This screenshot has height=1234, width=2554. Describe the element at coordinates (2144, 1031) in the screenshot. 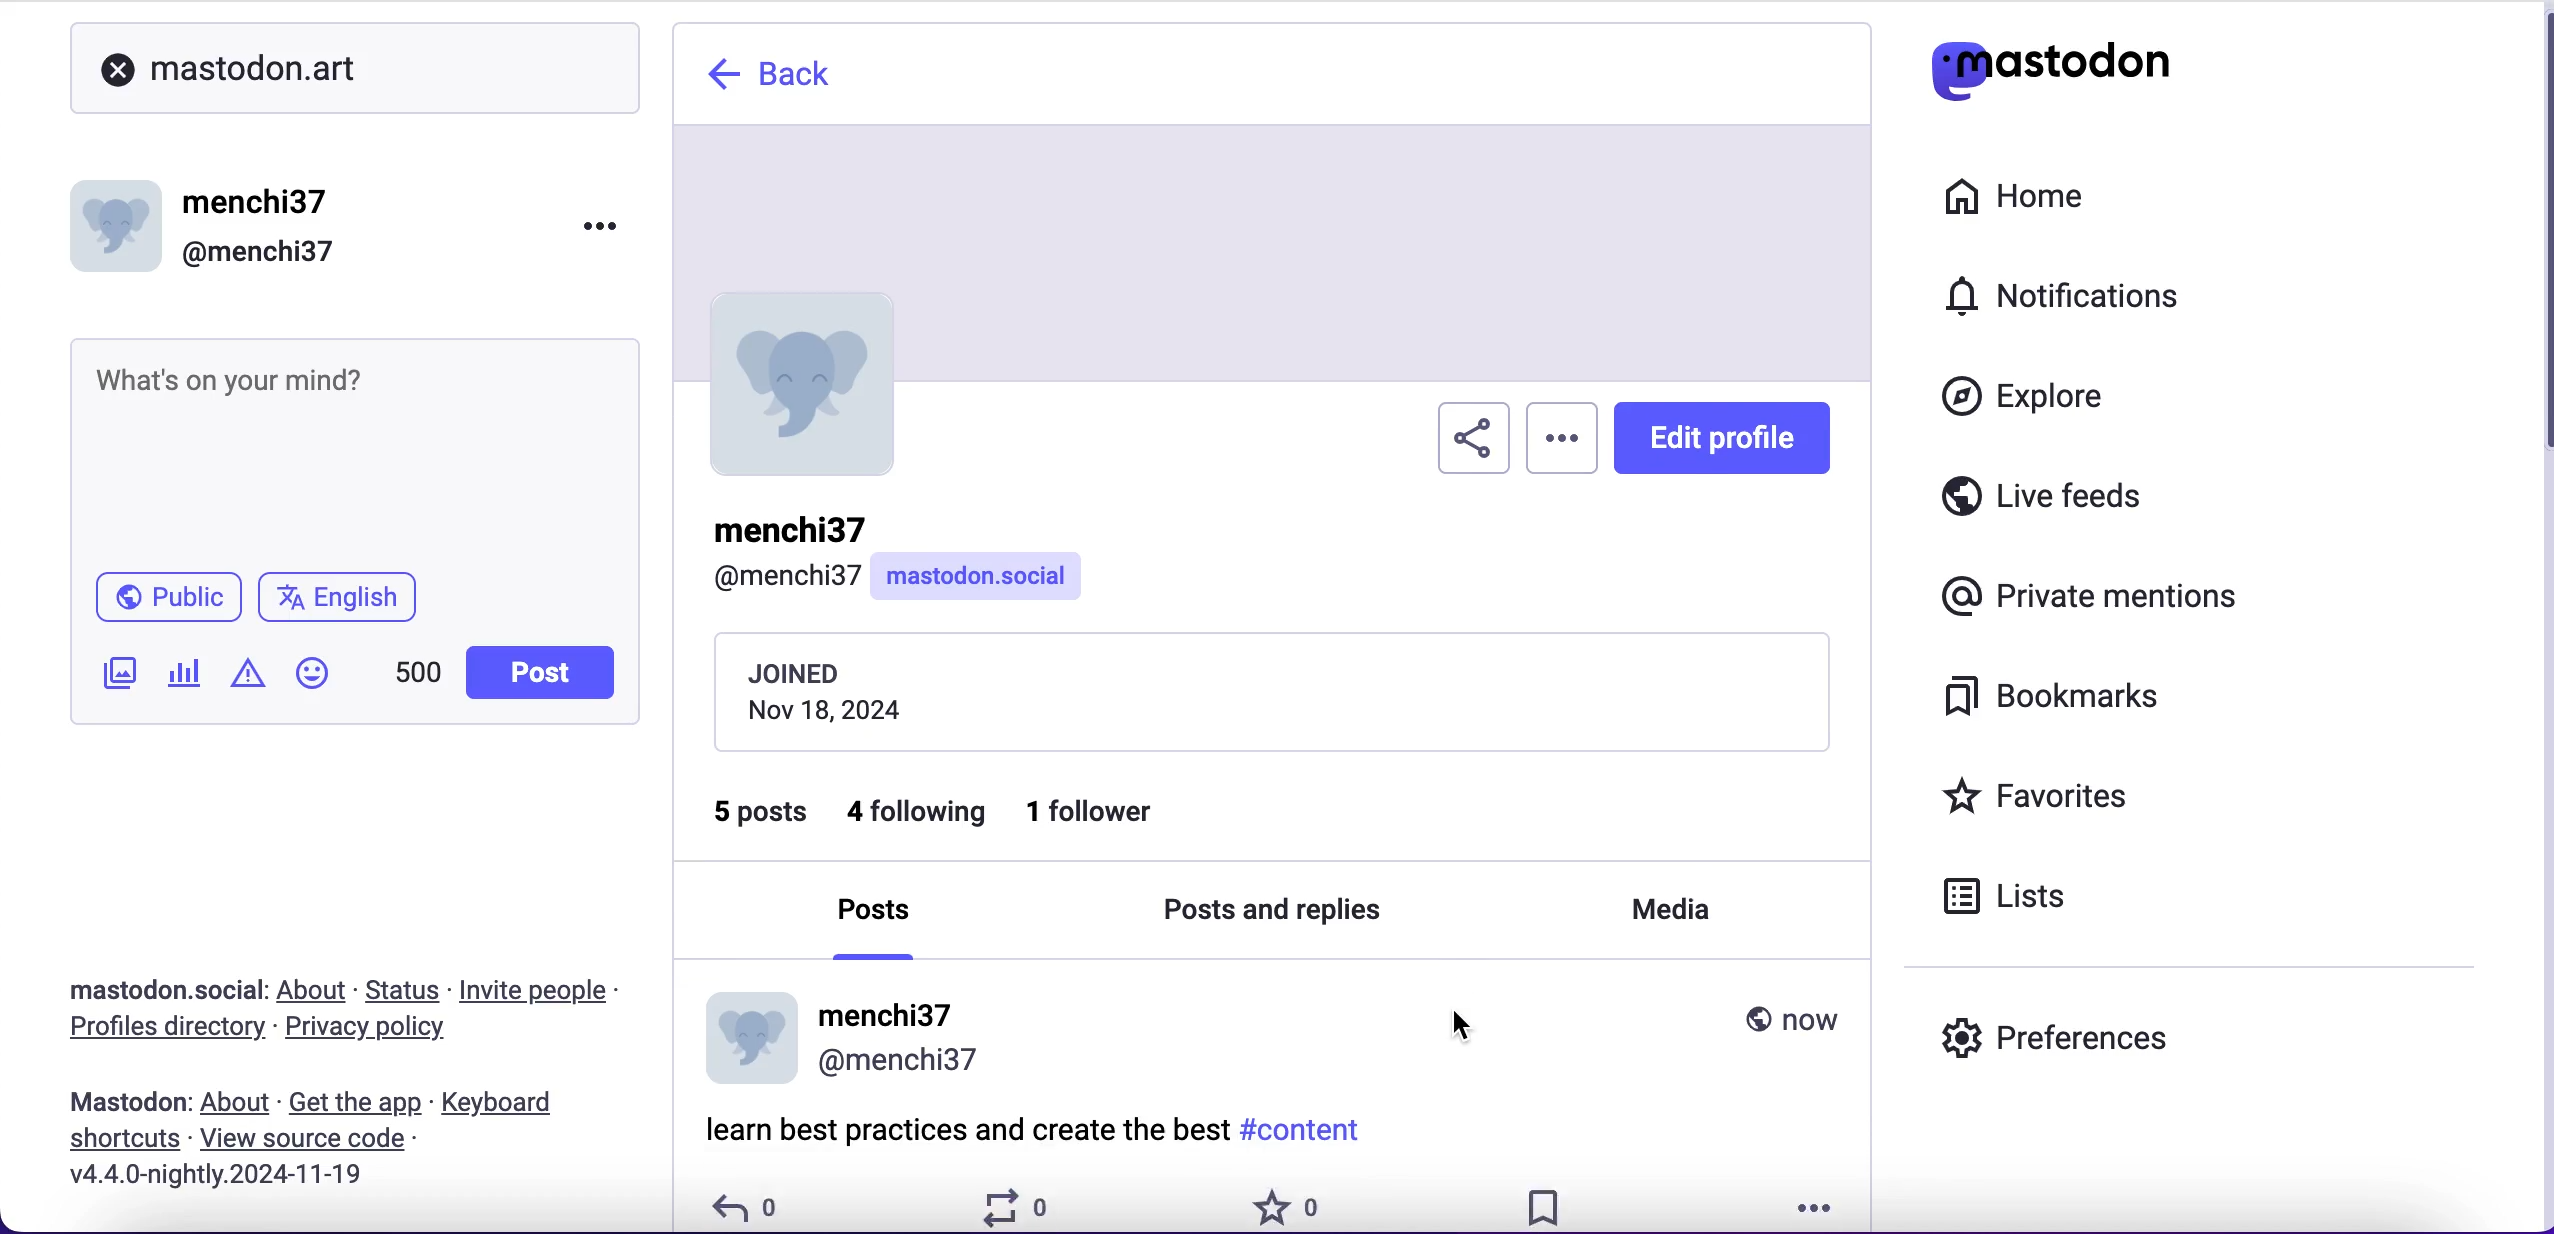

I see `preferences` at that location.